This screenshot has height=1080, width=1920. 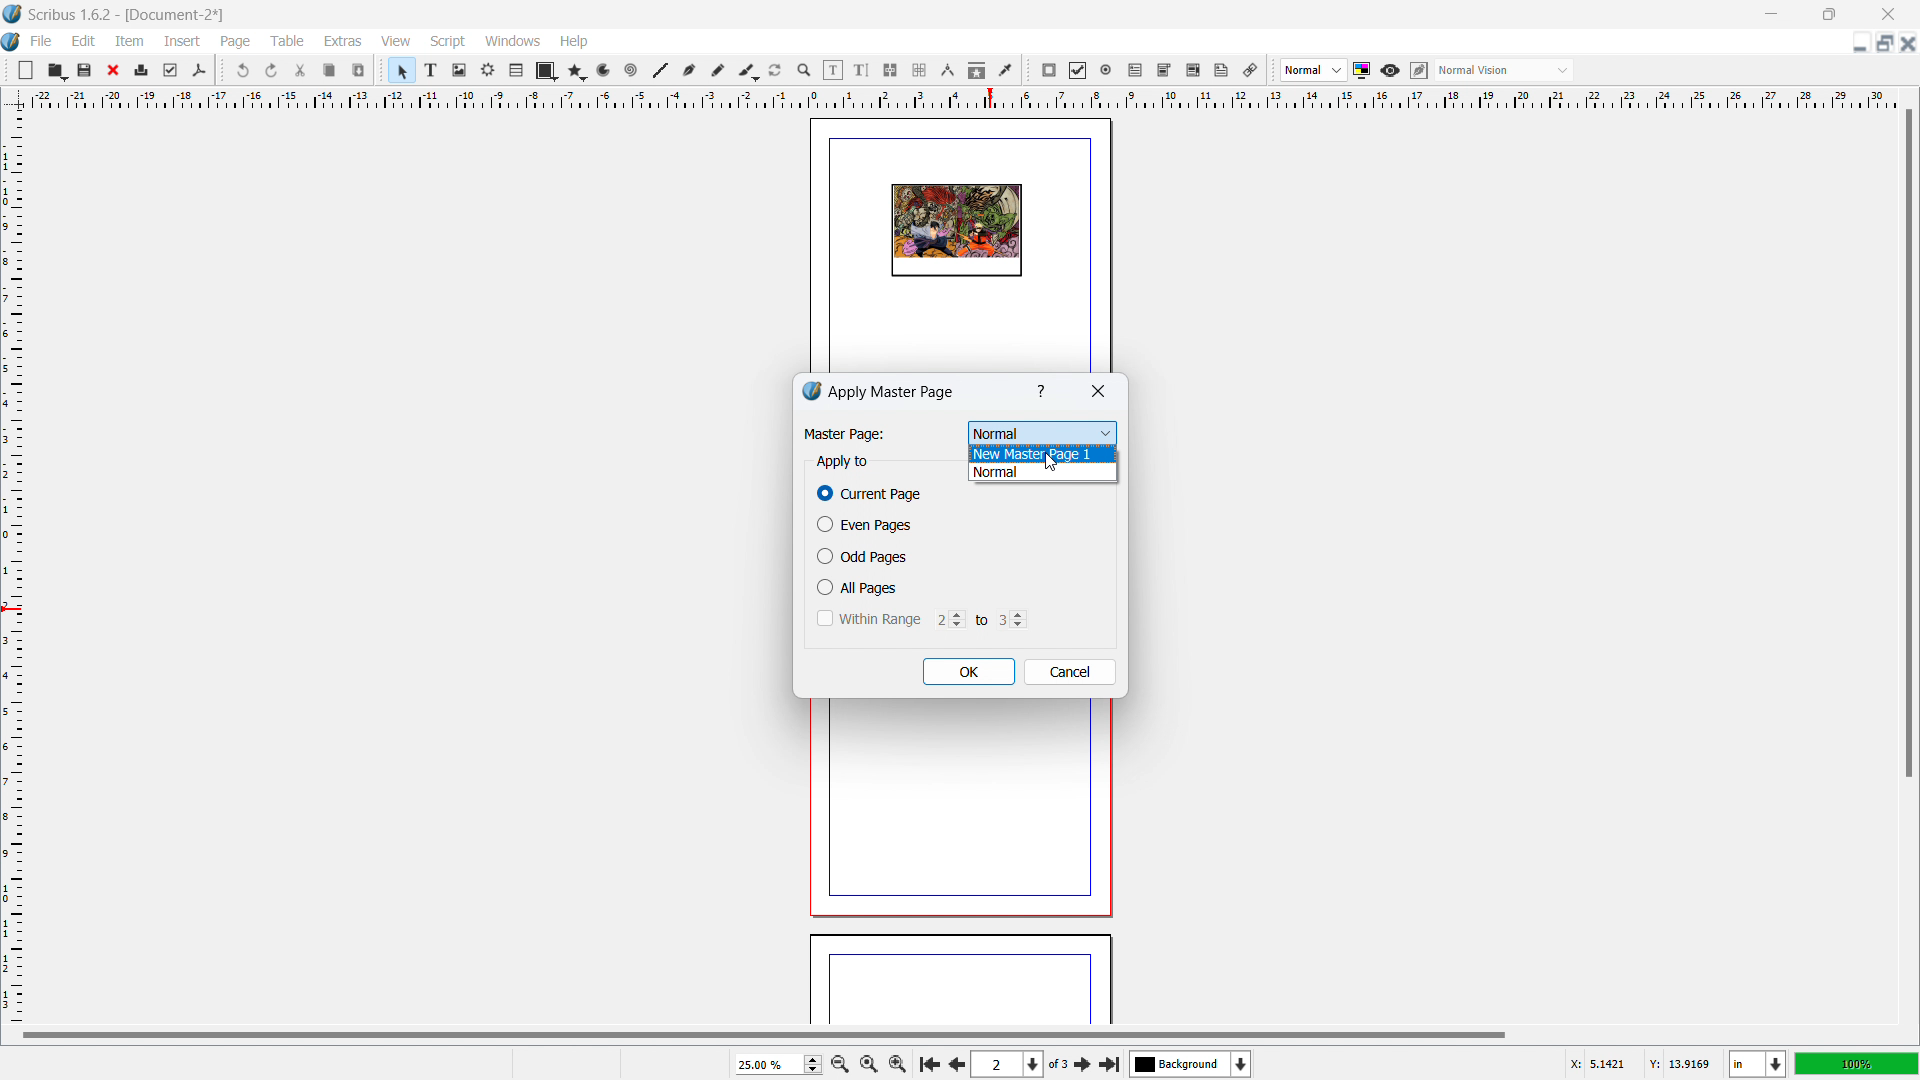 I want to click on cursor coordinate, so click(x=1639, y=1061).